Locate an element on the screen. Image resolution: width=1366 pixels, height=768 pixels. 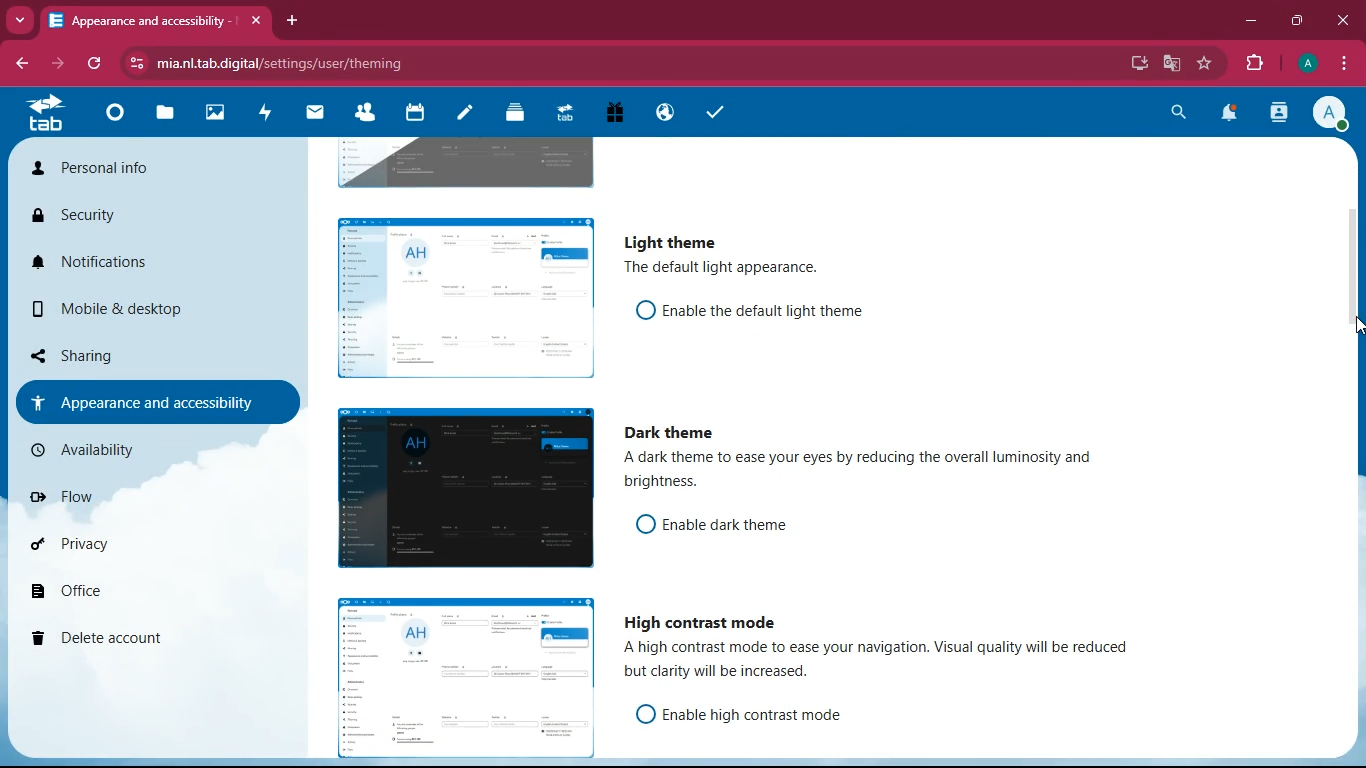
high contrast is located at coordinates (701, 619).